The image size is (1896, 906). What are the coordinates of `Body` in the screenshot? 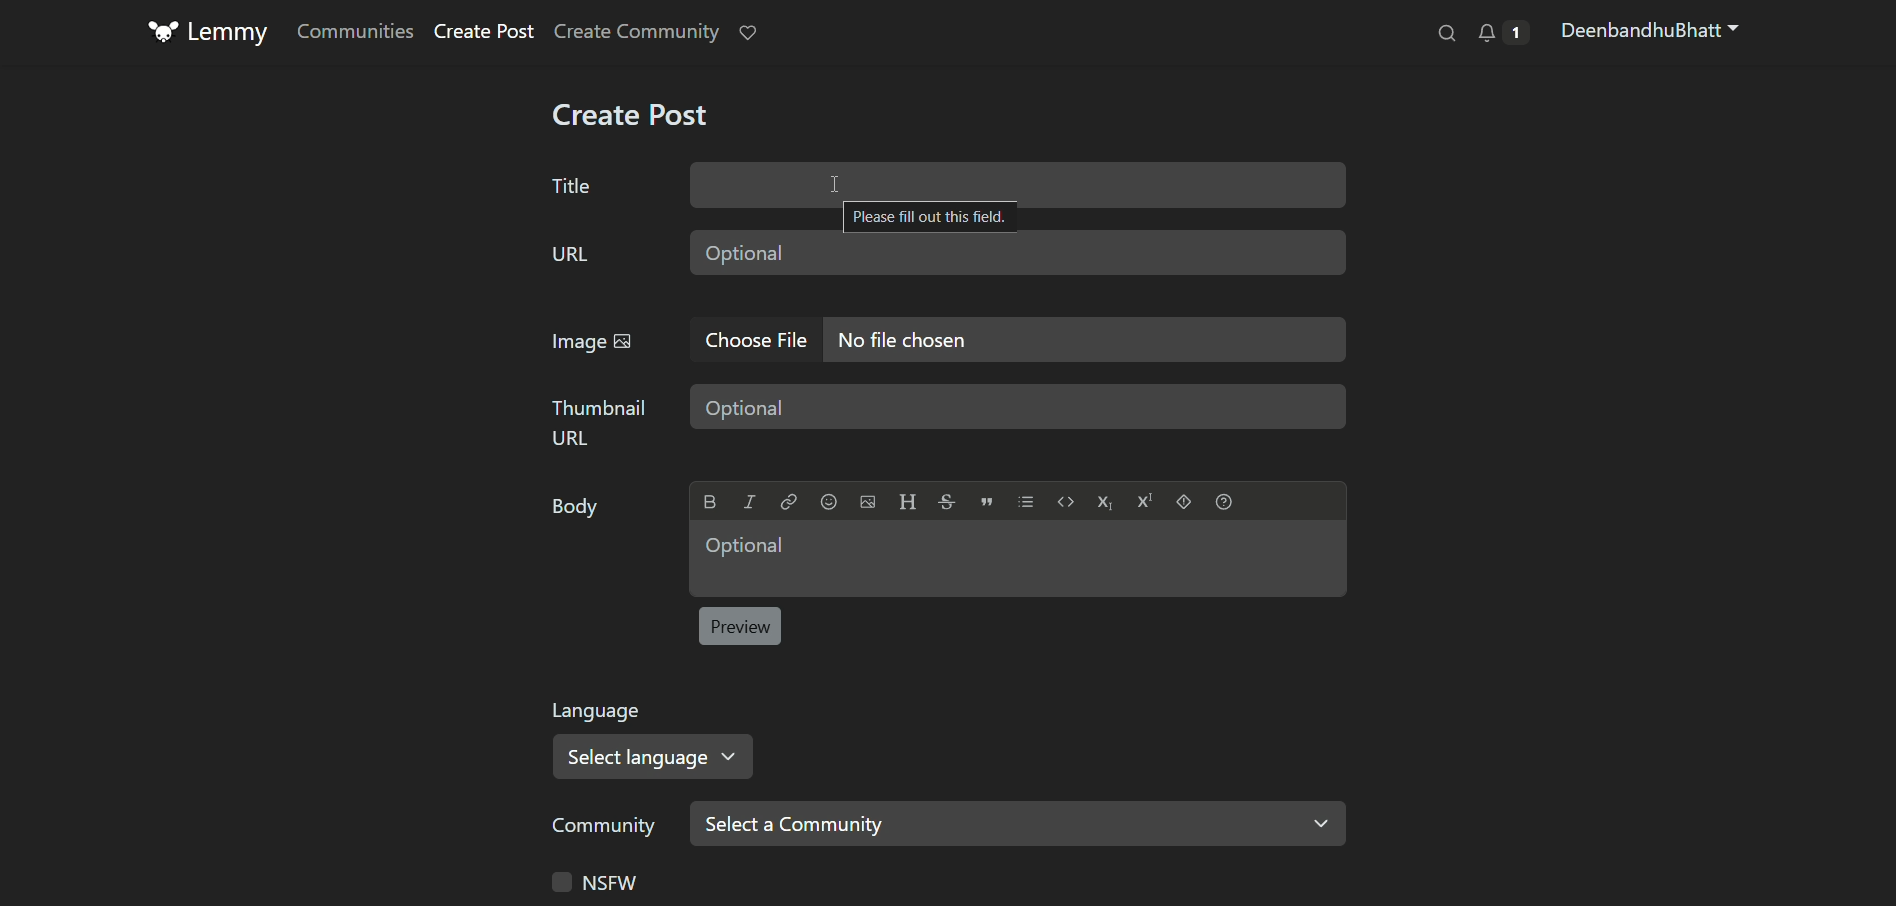 It's located at (571, 508).